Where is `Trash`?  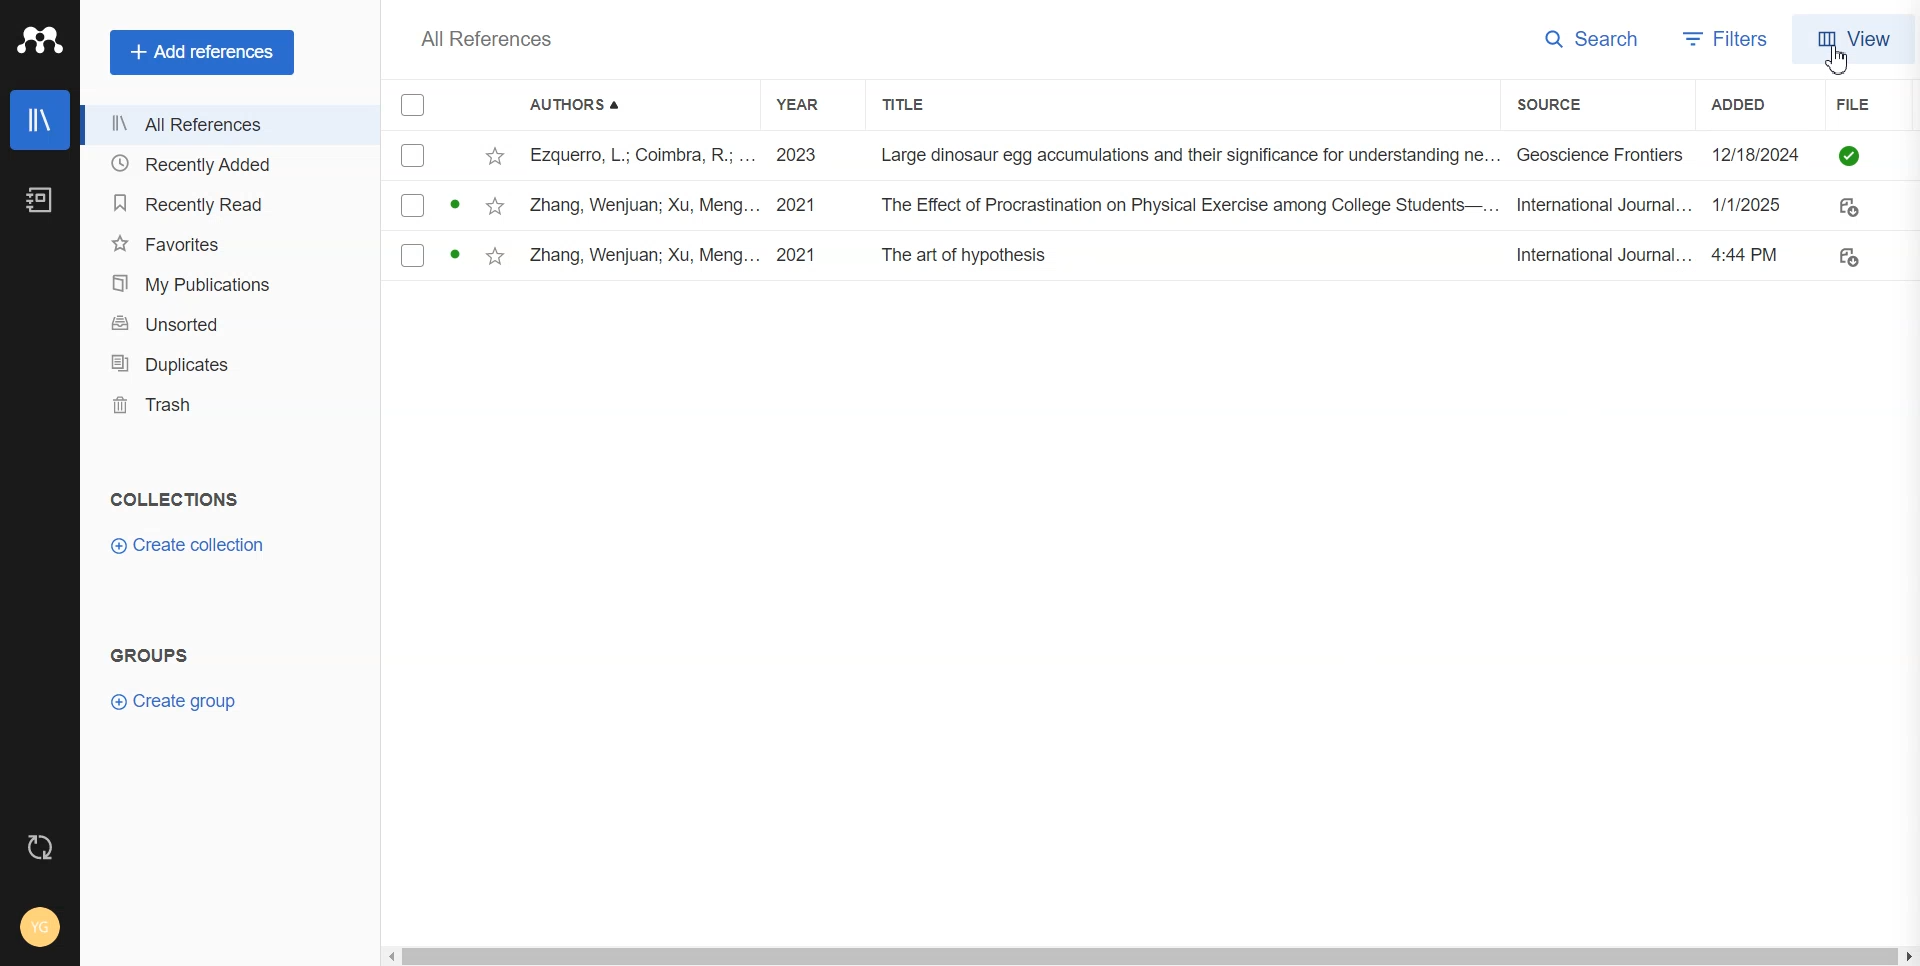
Trash is located at coordinates (213, 405).